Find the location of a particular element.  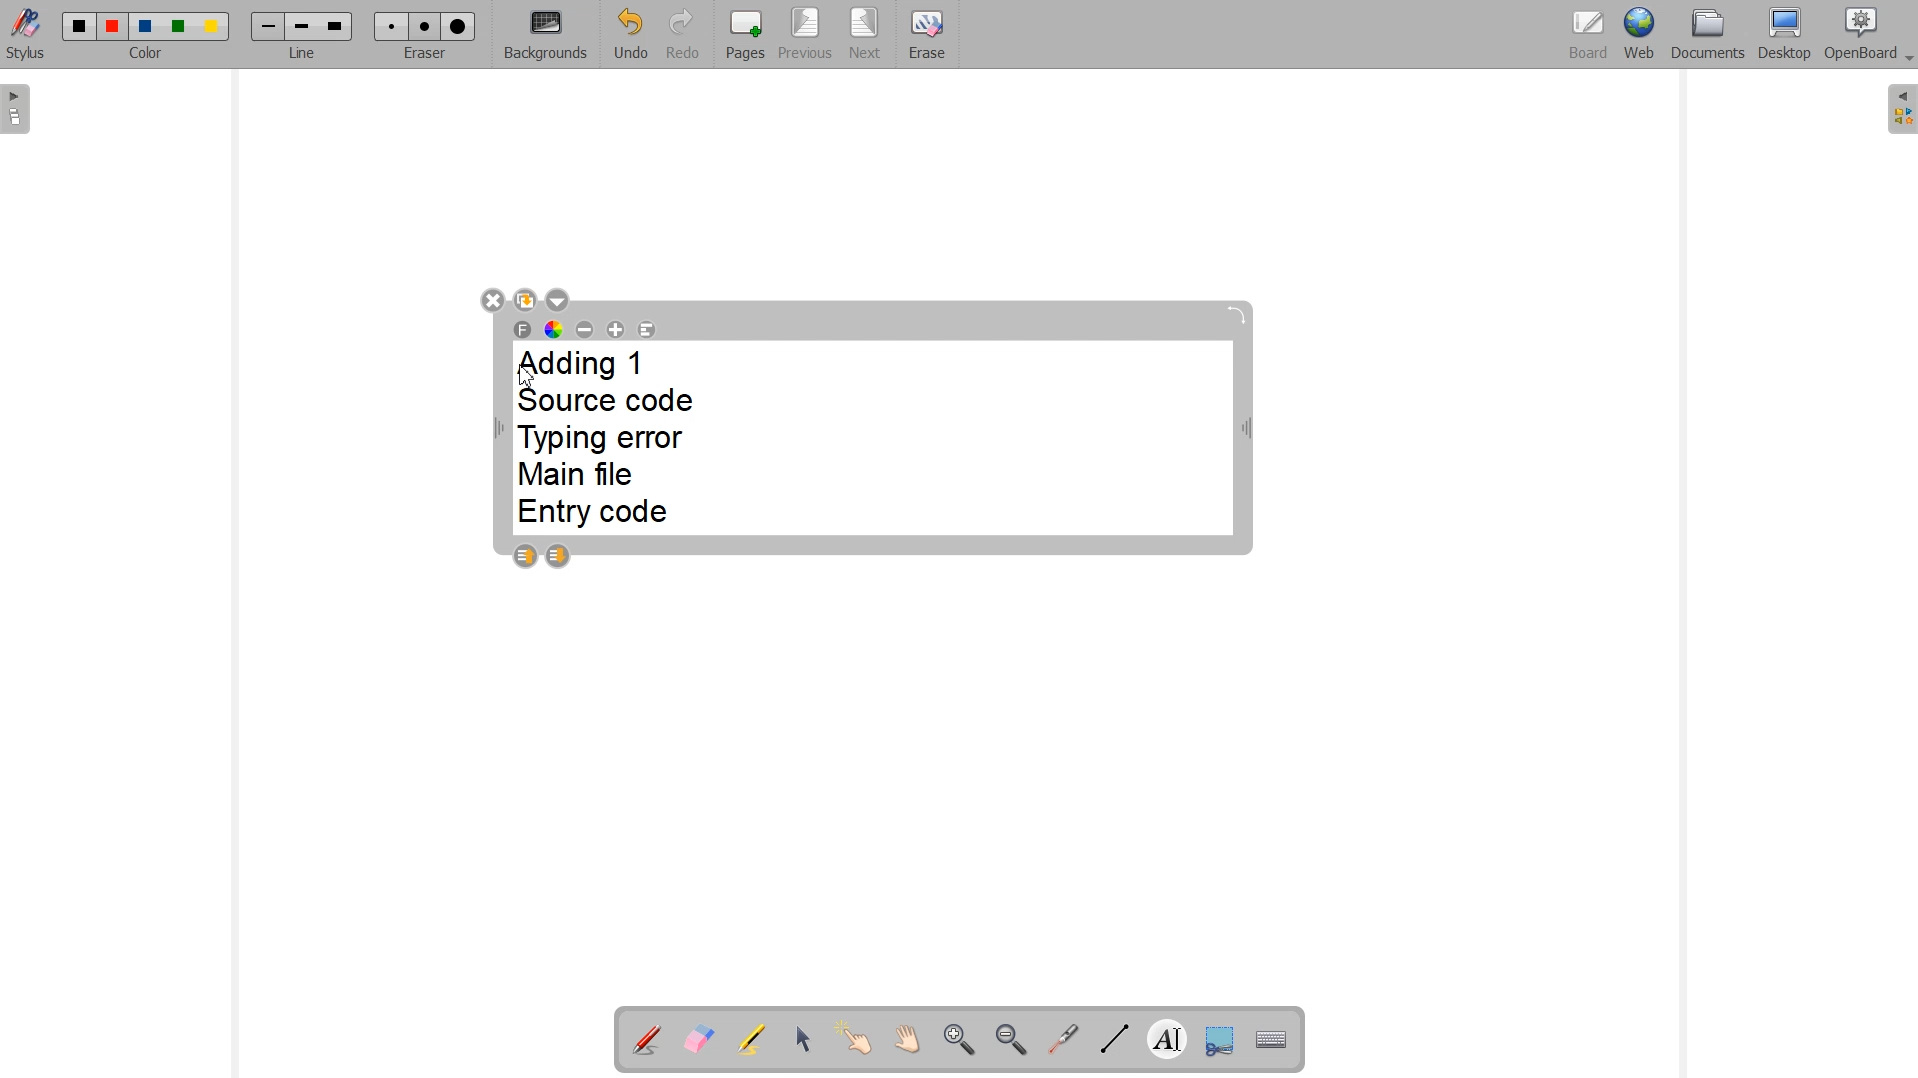

OpenBoard is located at coordinates (1871, 35).